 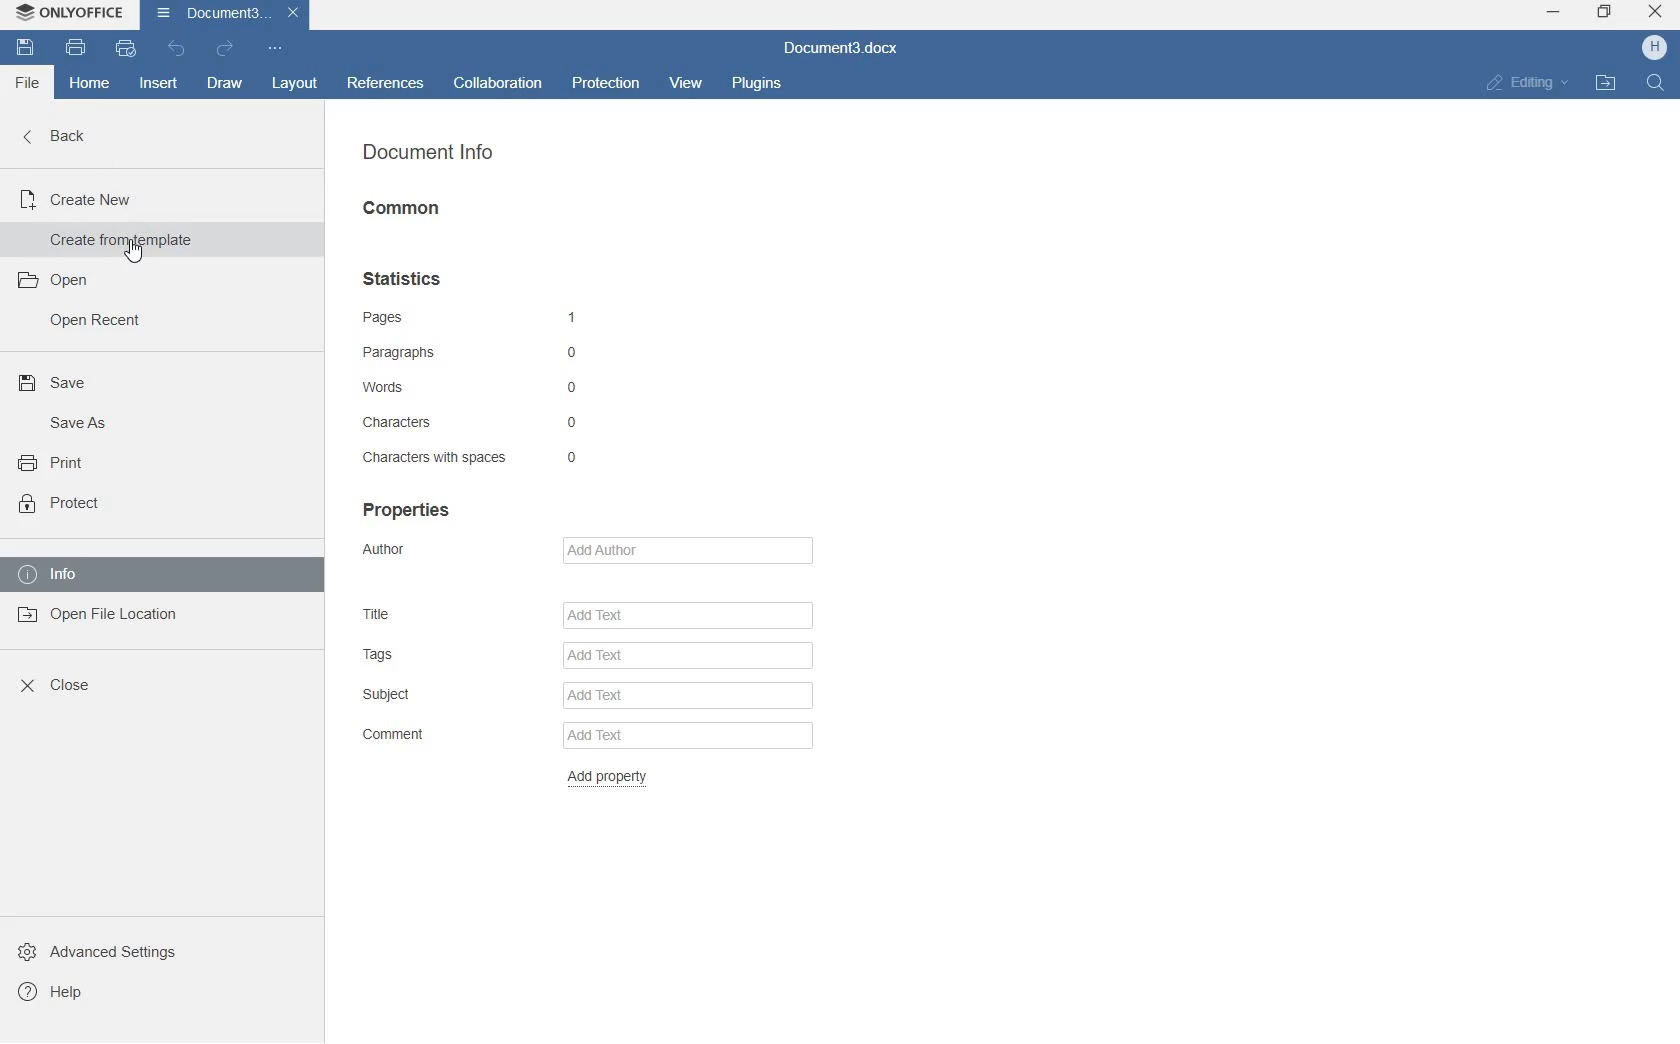 What do you see at coordinates (1618, 81) in the screenshot?
I see `import` at bounding box center [1618, 81].